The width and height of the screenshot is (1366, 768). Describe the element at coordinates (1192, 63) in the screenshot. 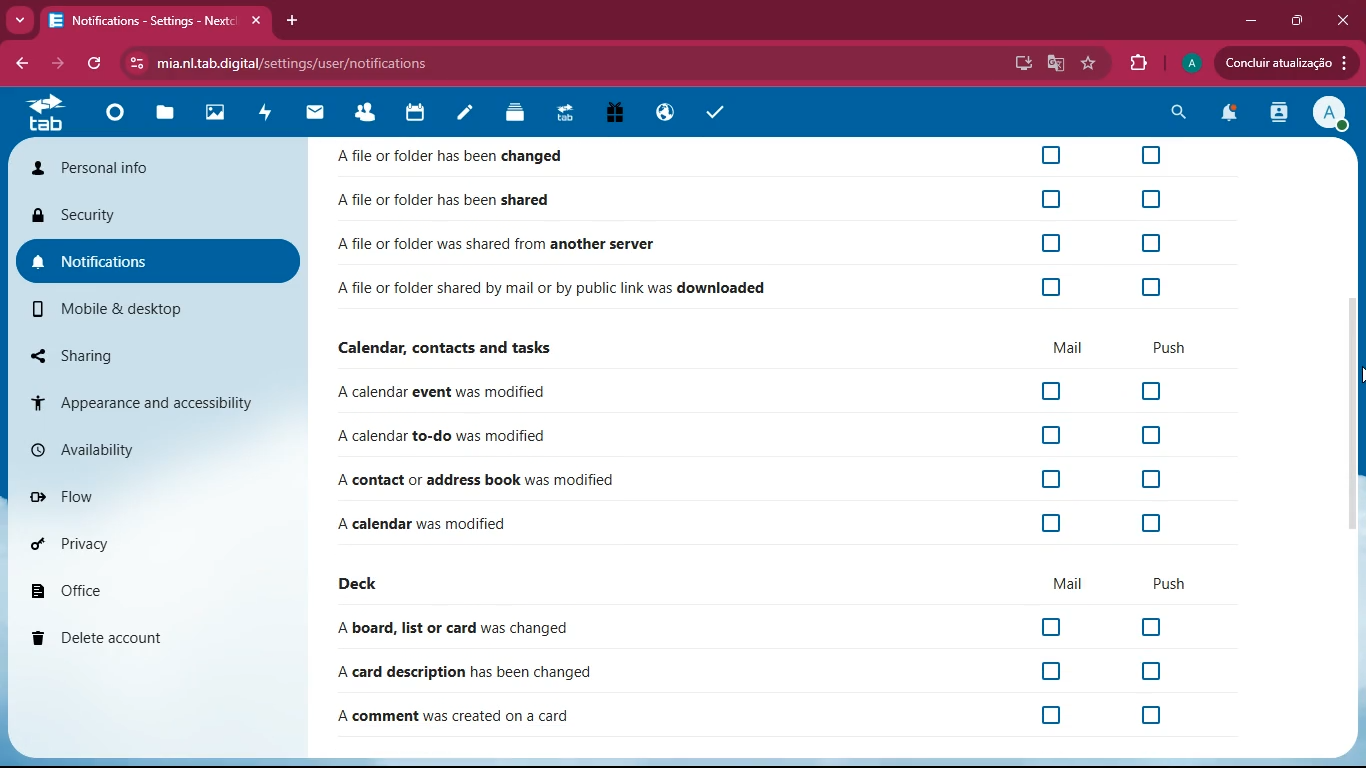

I see `profile` at that location.